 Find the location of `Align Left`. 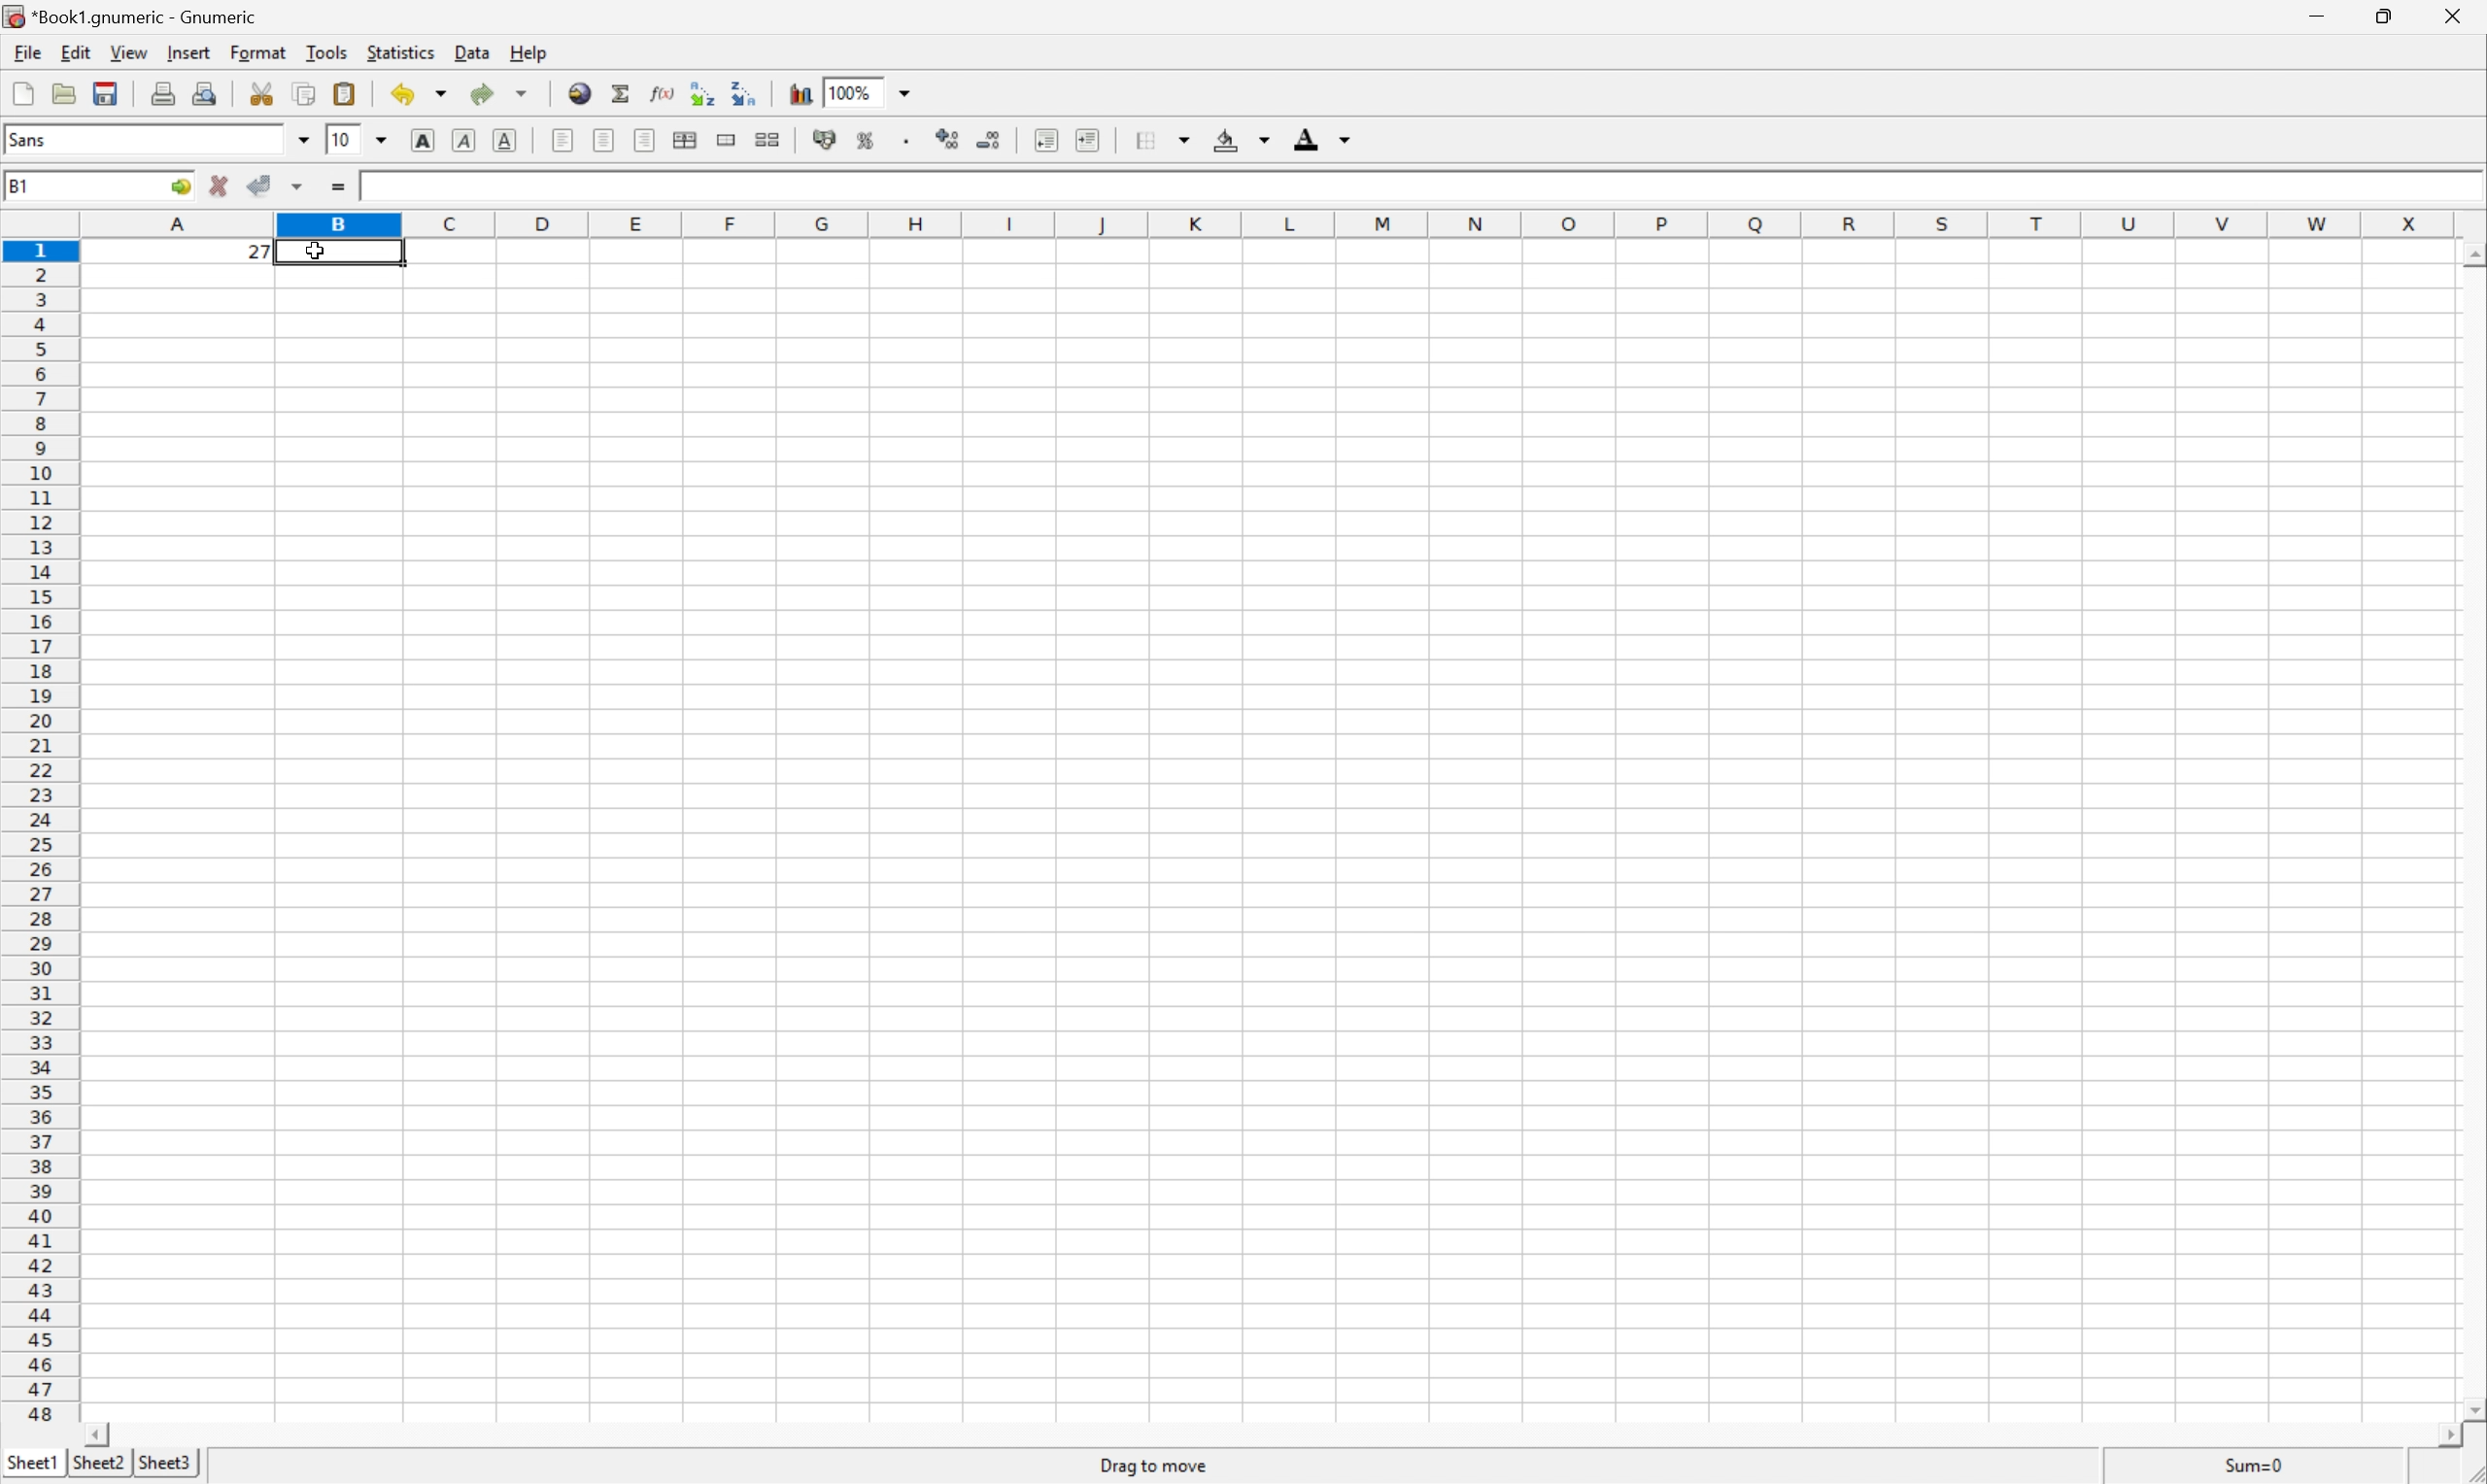

Align Left is located at coordinates (563, 143).